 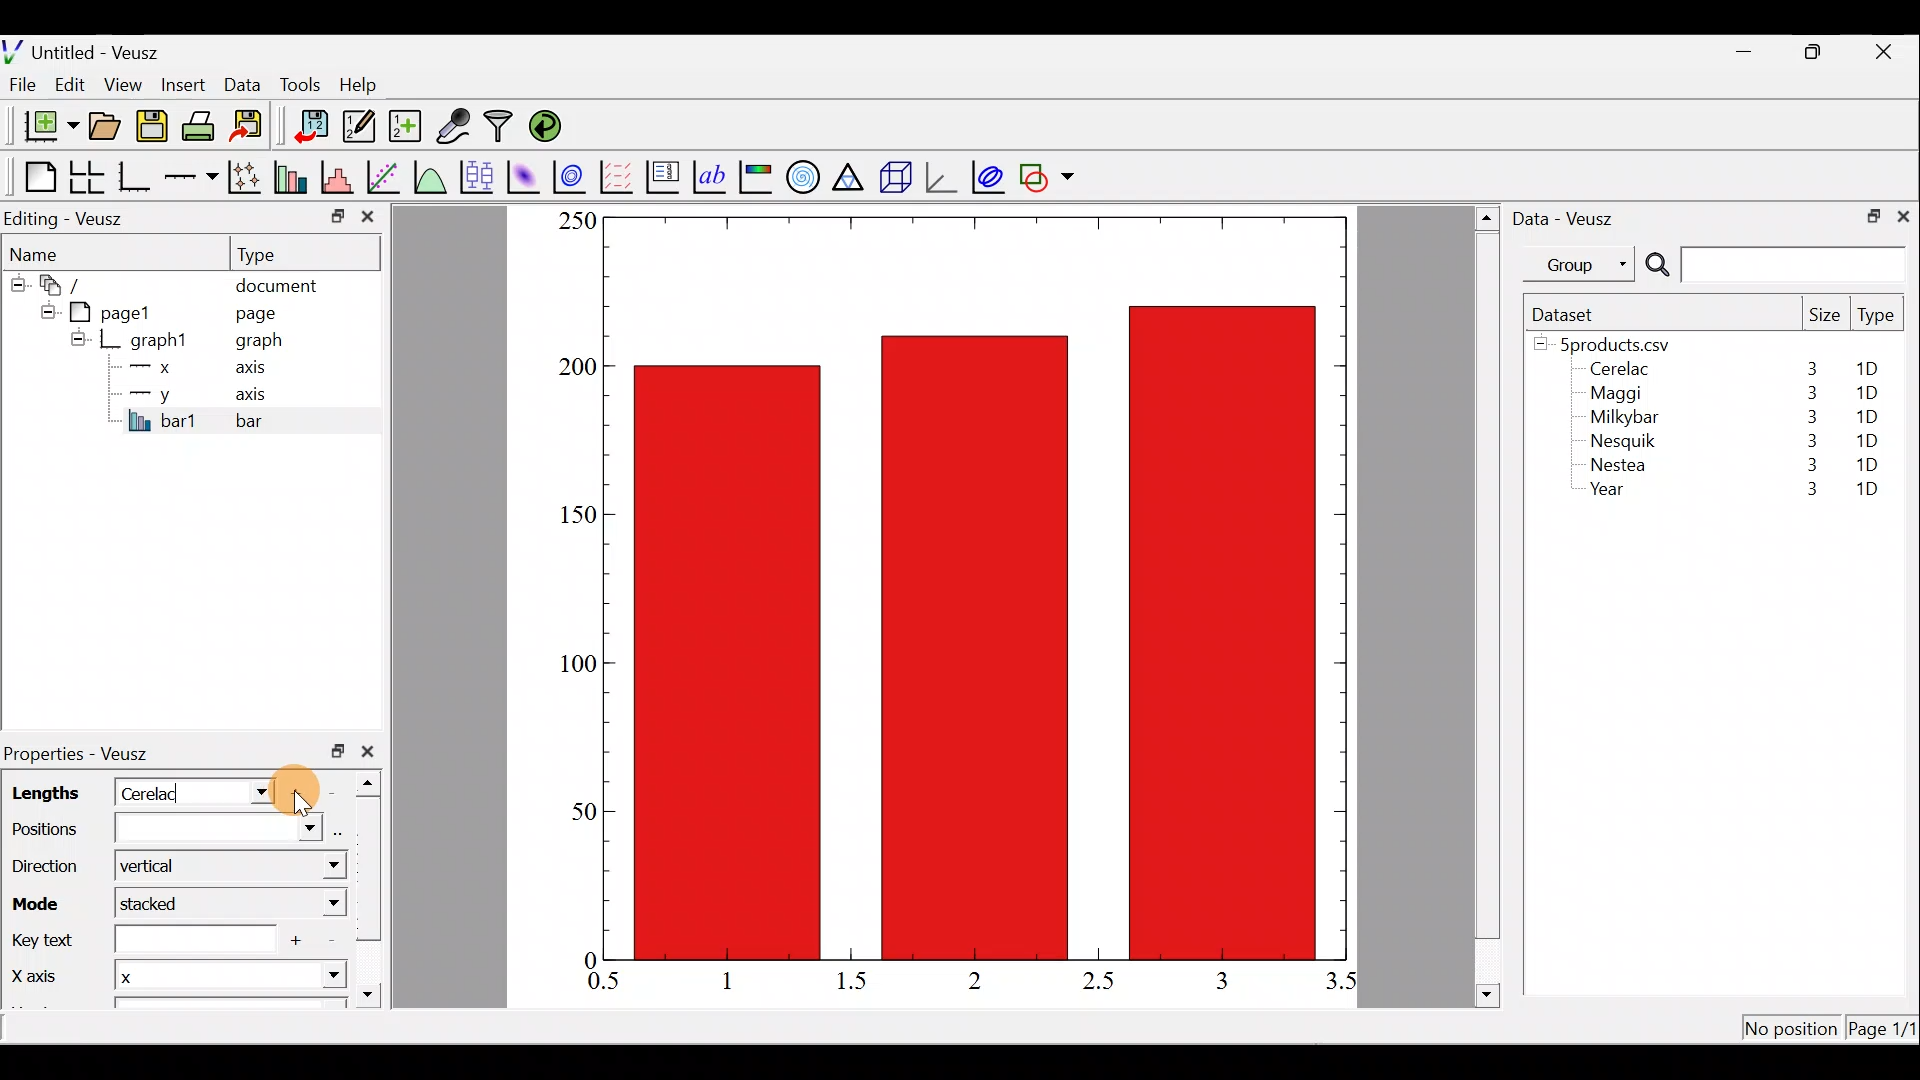 I want to click on Polar graph, so click(x=799, y=174).